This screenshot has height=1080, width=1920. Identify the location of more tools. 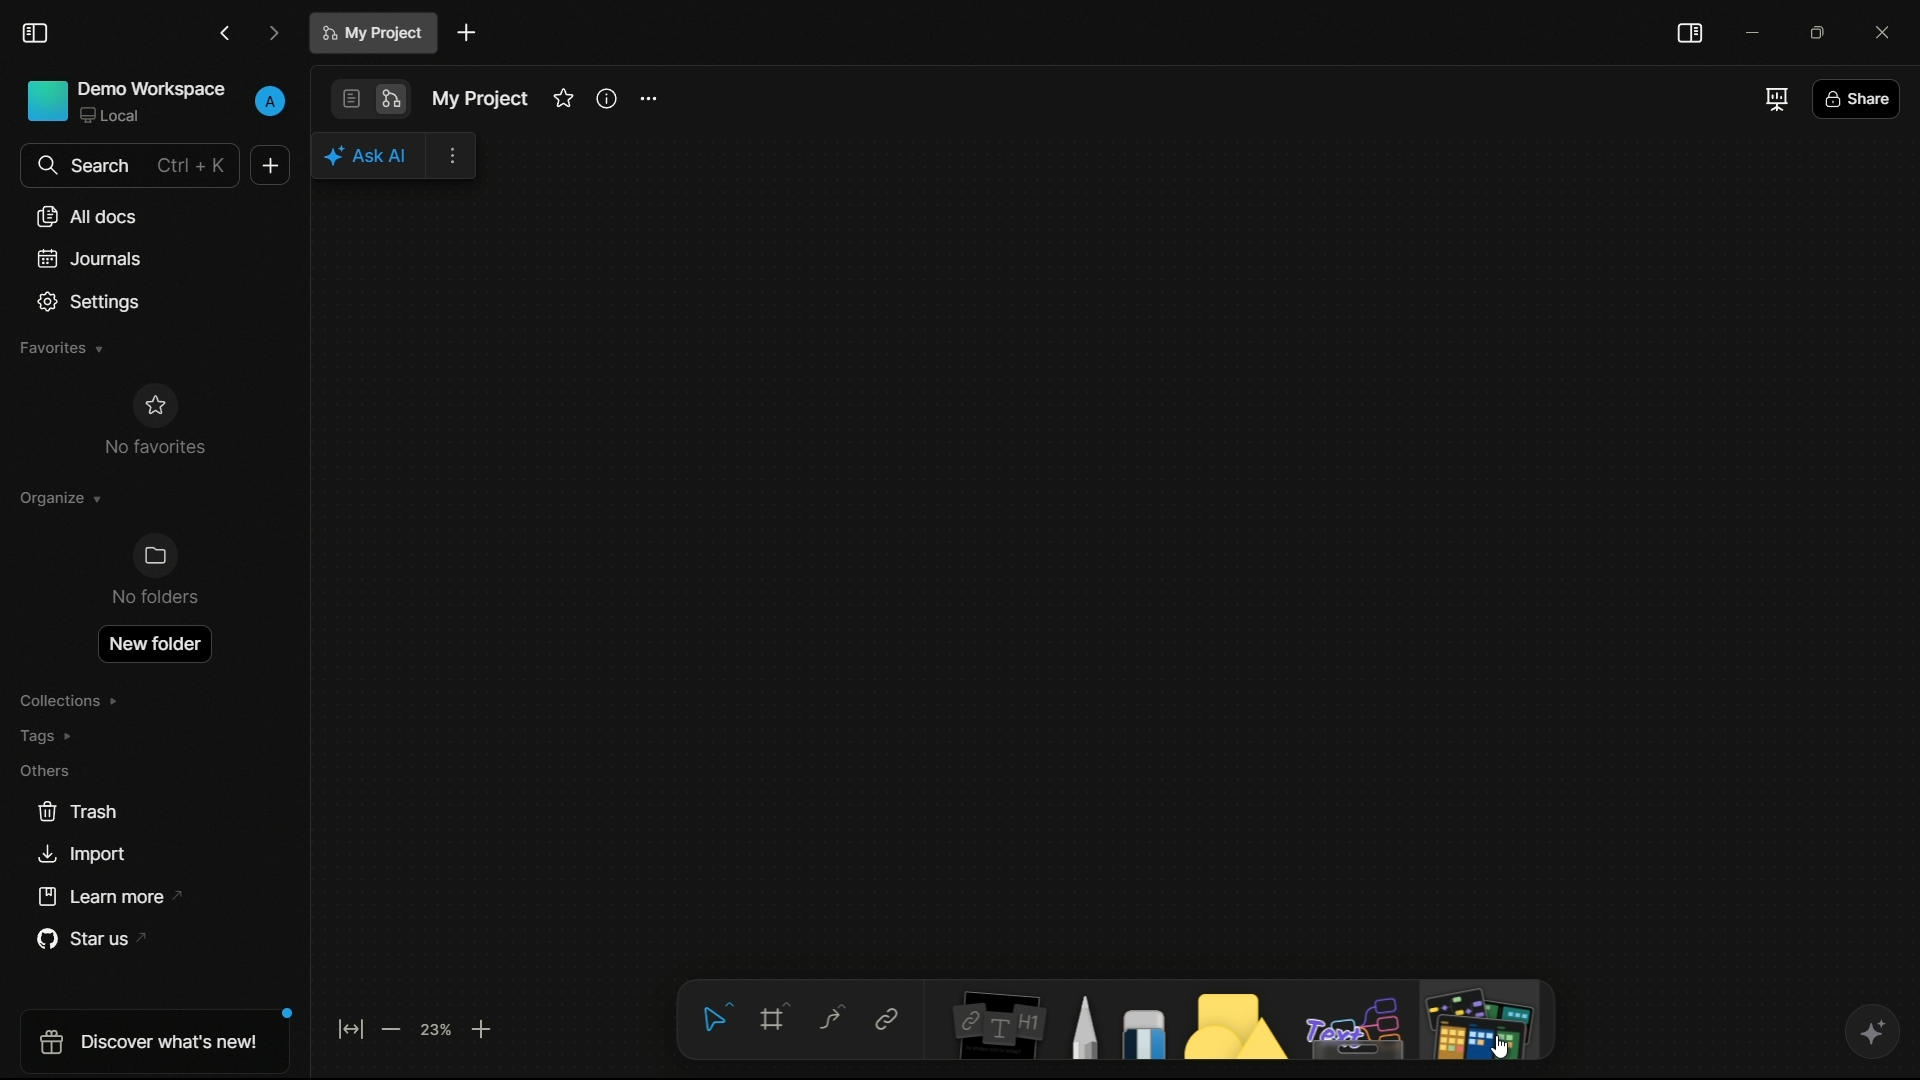
(1478, 1021).